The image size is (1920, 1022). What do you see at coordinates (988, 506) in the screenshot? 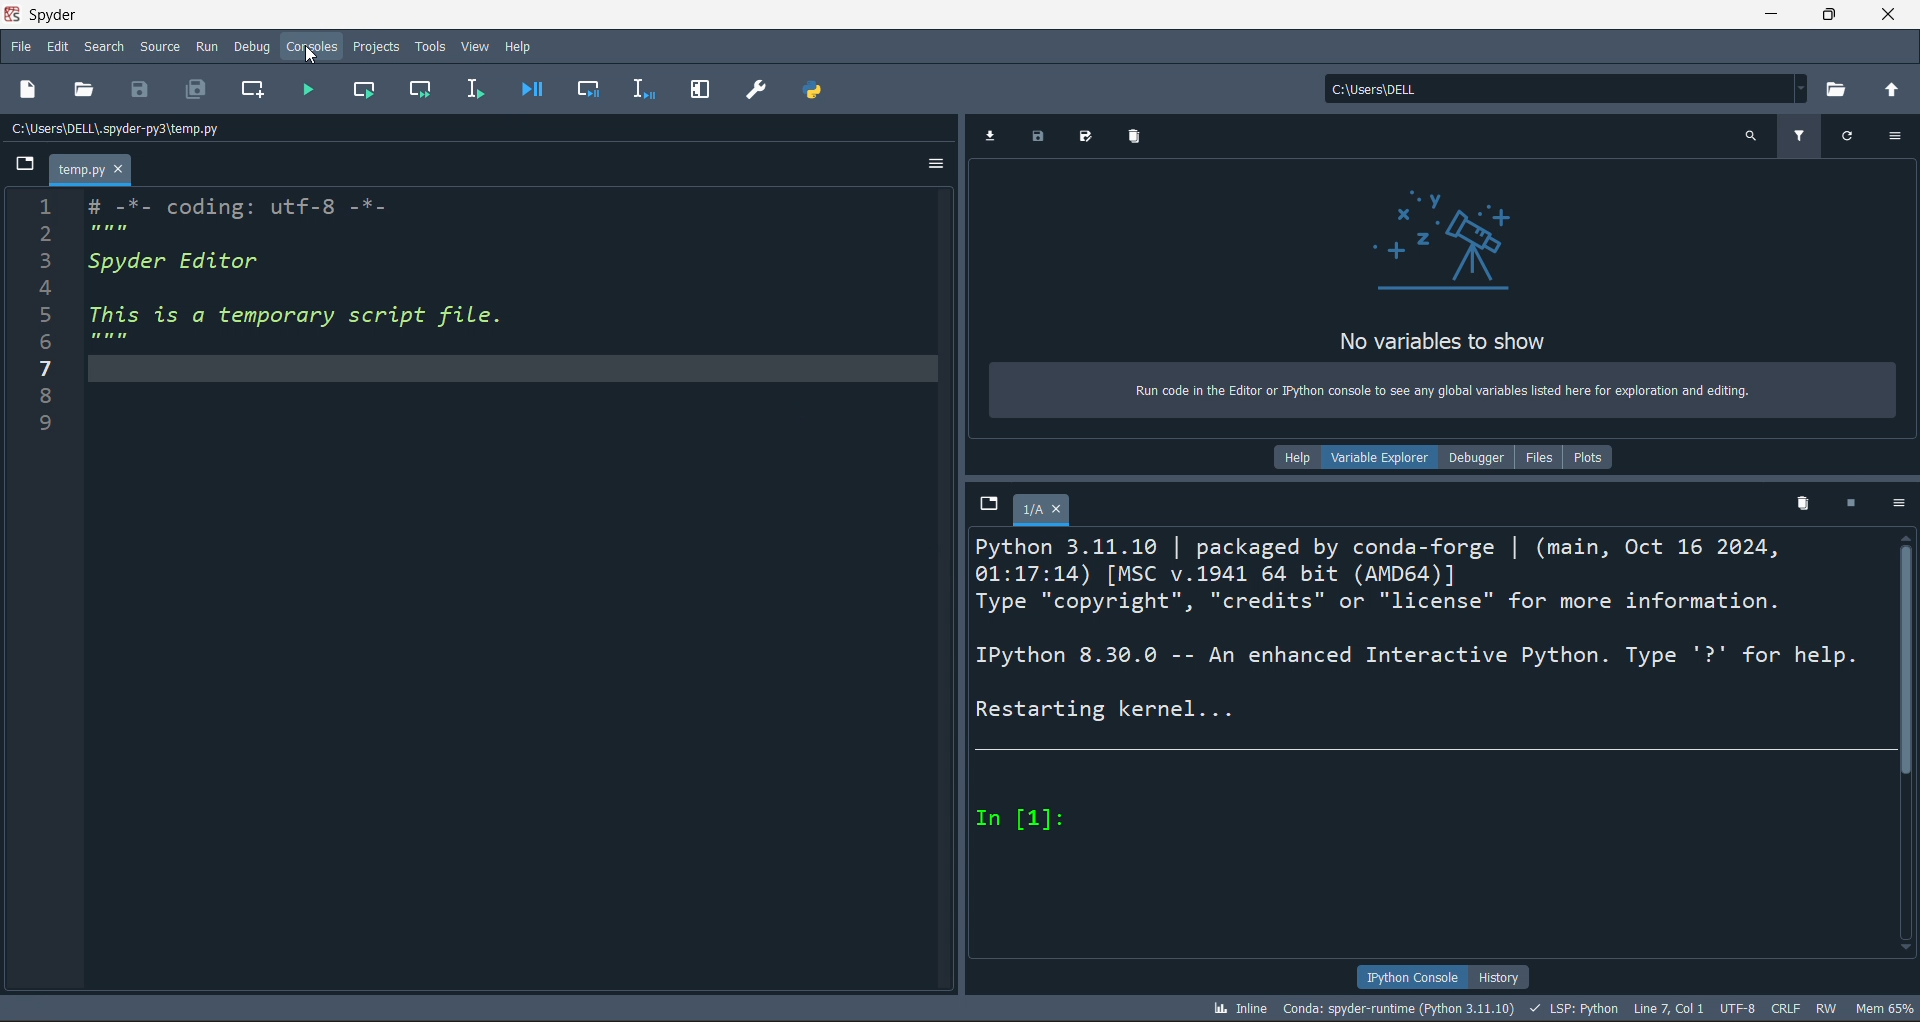
I see `browse tabs` at bounding box center [988, 506].